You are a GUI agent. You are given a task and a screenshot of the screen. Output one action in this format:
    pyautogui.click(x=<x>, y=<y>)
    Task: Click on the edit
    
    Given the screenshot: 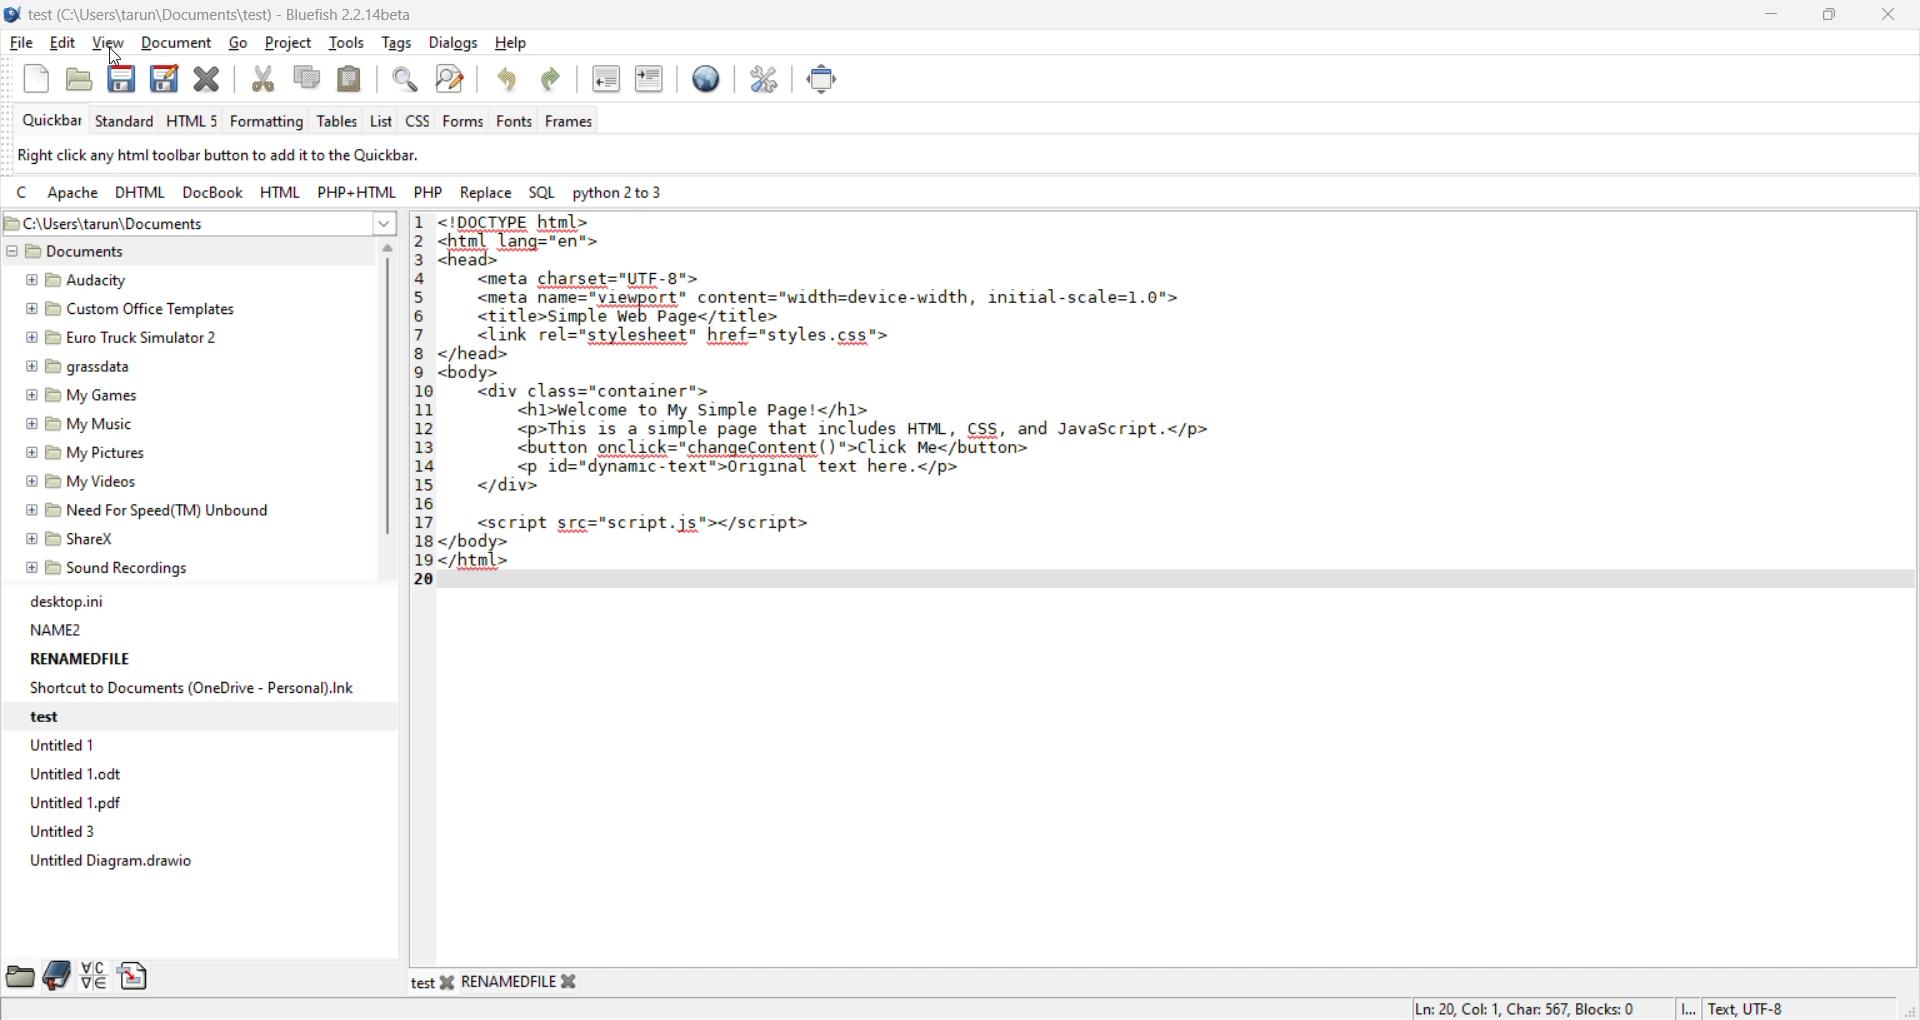 What is the action you would take?
    pyautogui.click(x=65, y=44)
    